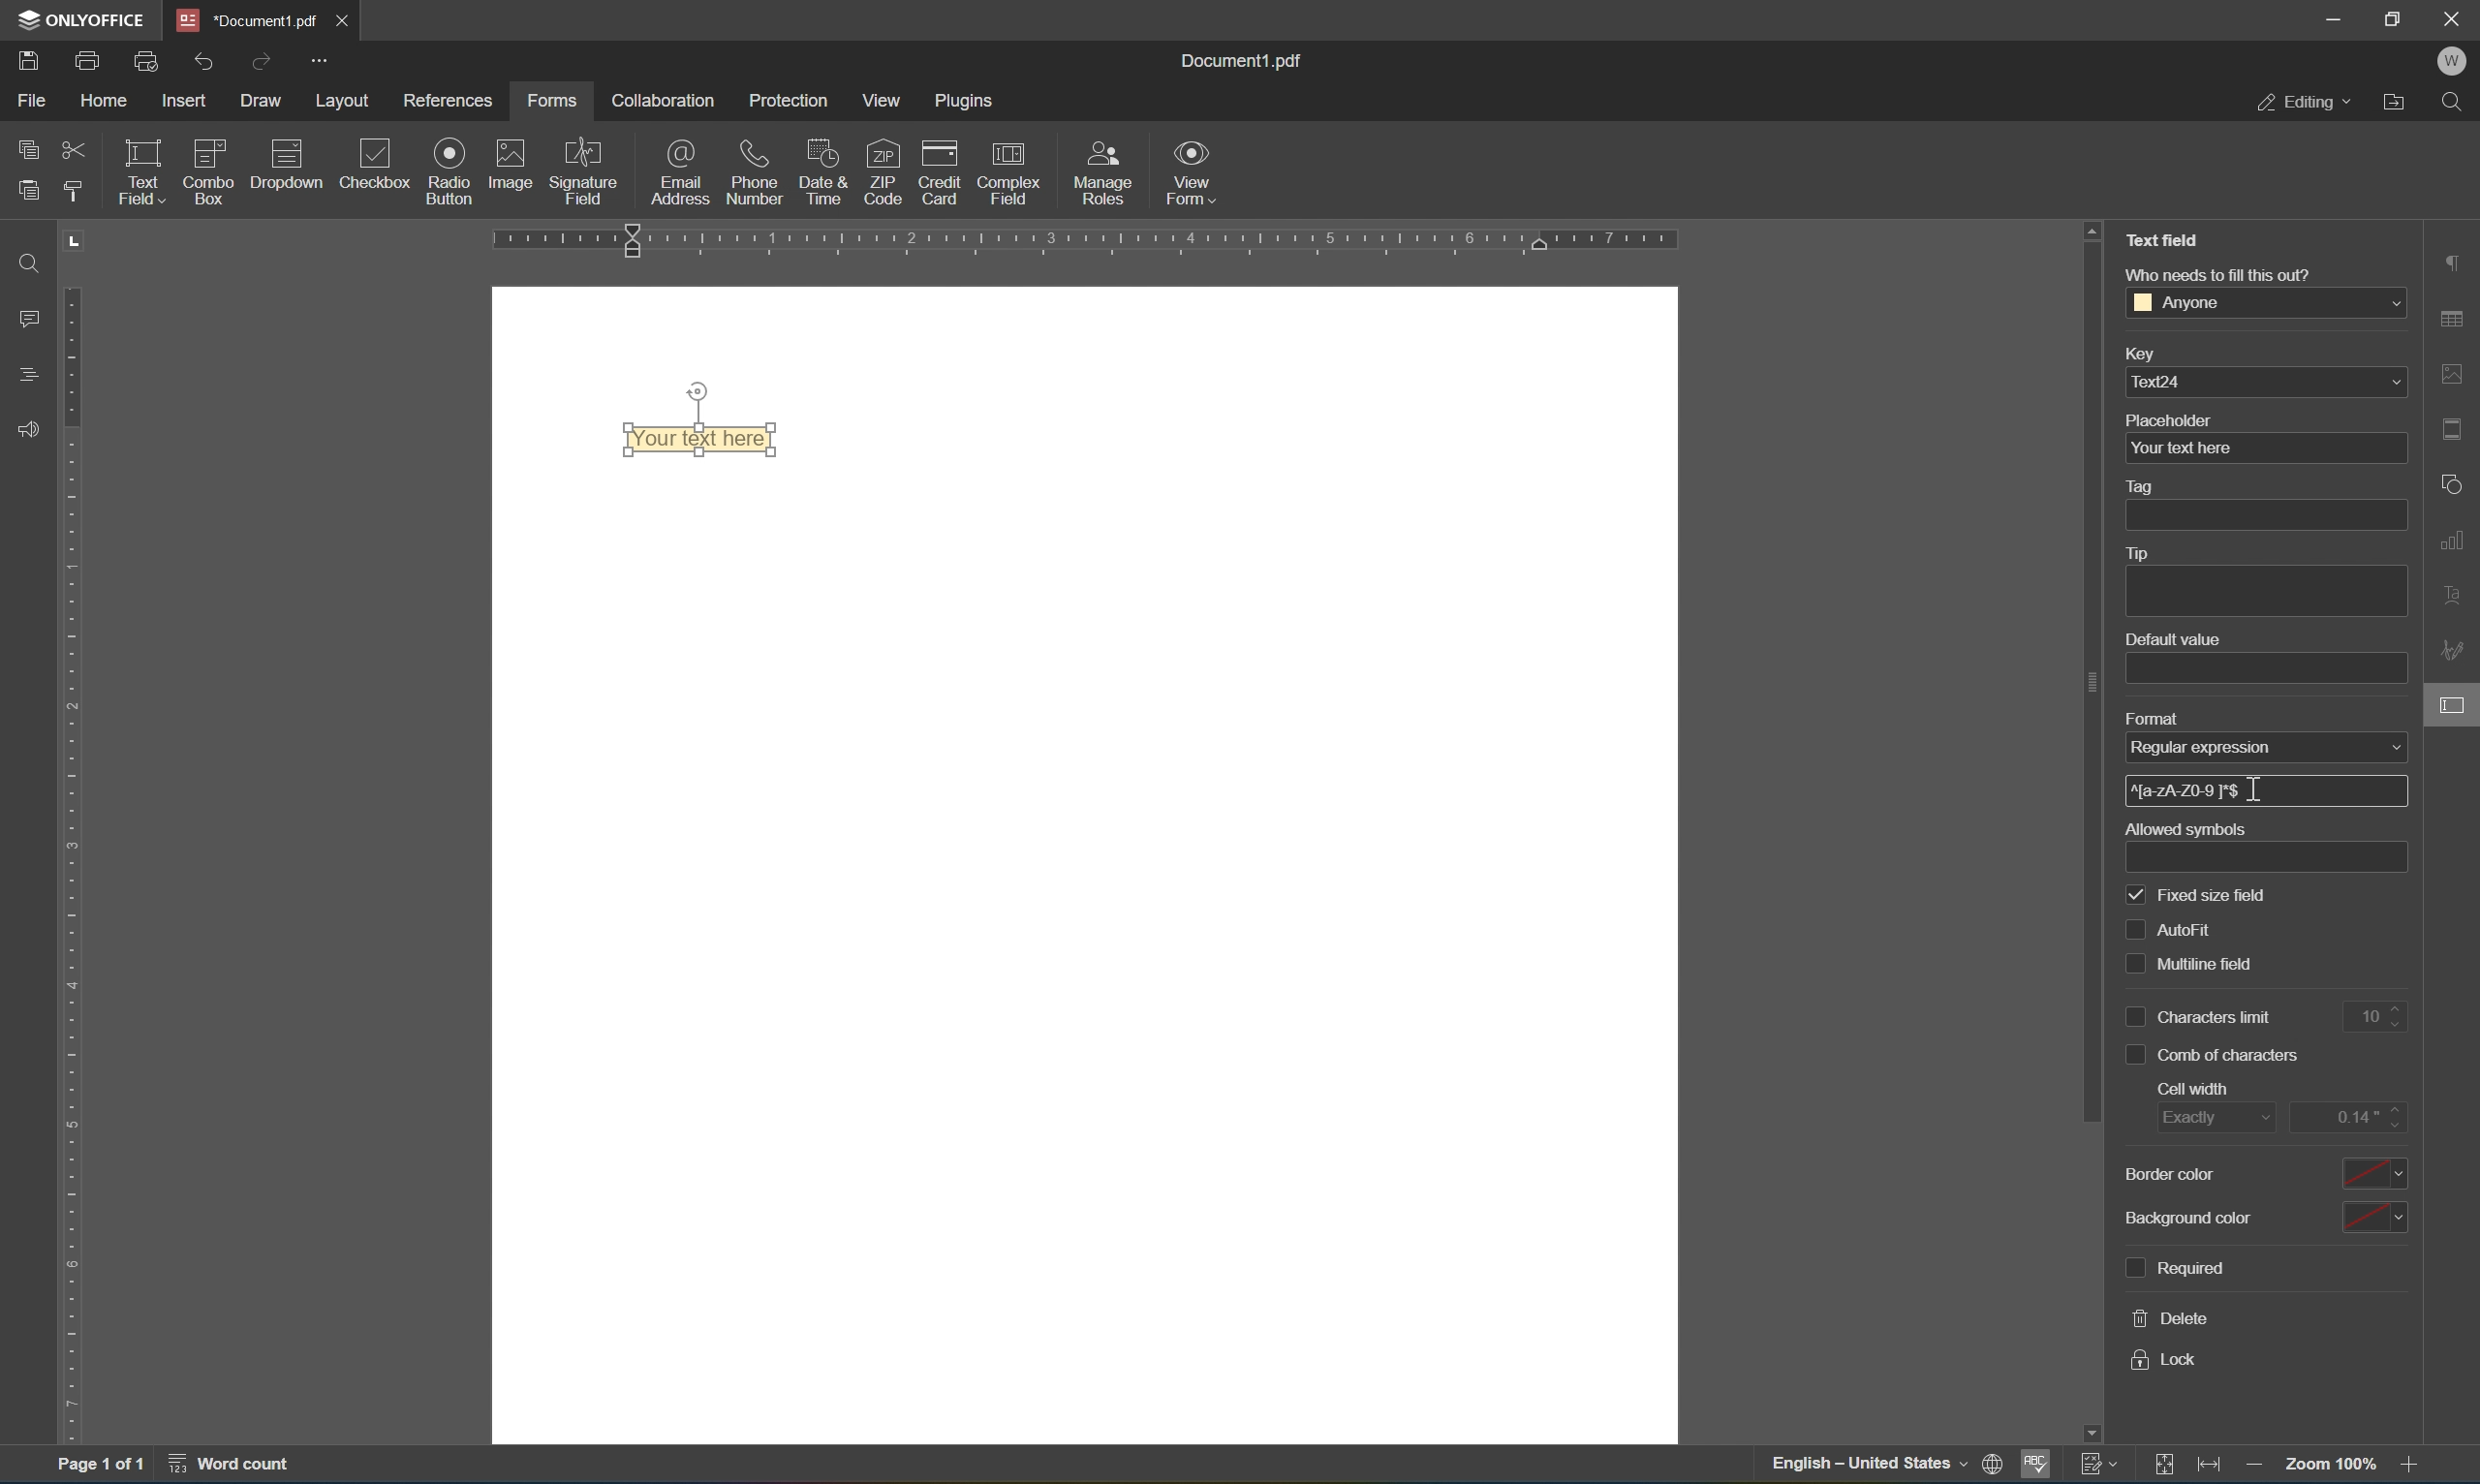 Image resolution: width=2480 pixels, height=1484 pixels. What do you see at coordinates (2332, 17) in the screenshot?
I see `minimize` at bounding box center [2332, 17].